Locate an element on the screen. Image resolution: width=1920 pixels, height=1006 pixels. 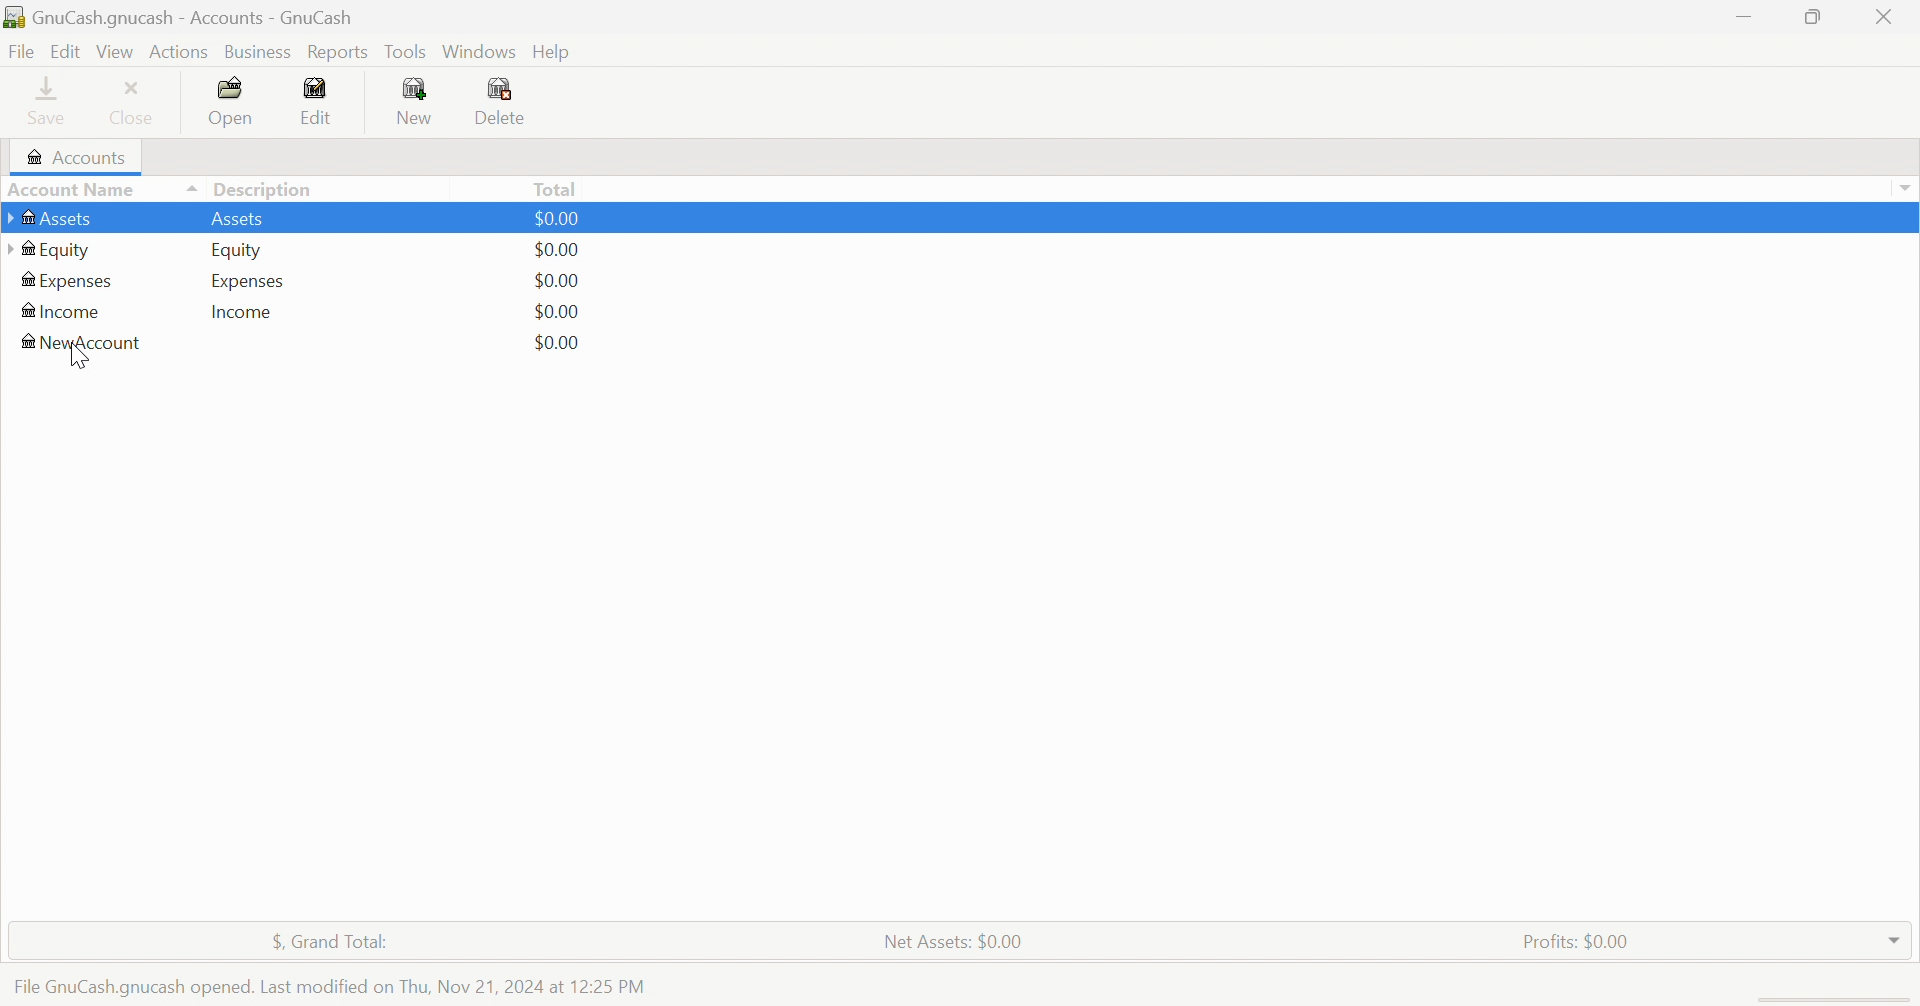
Income is located at coordinates (244, 313).